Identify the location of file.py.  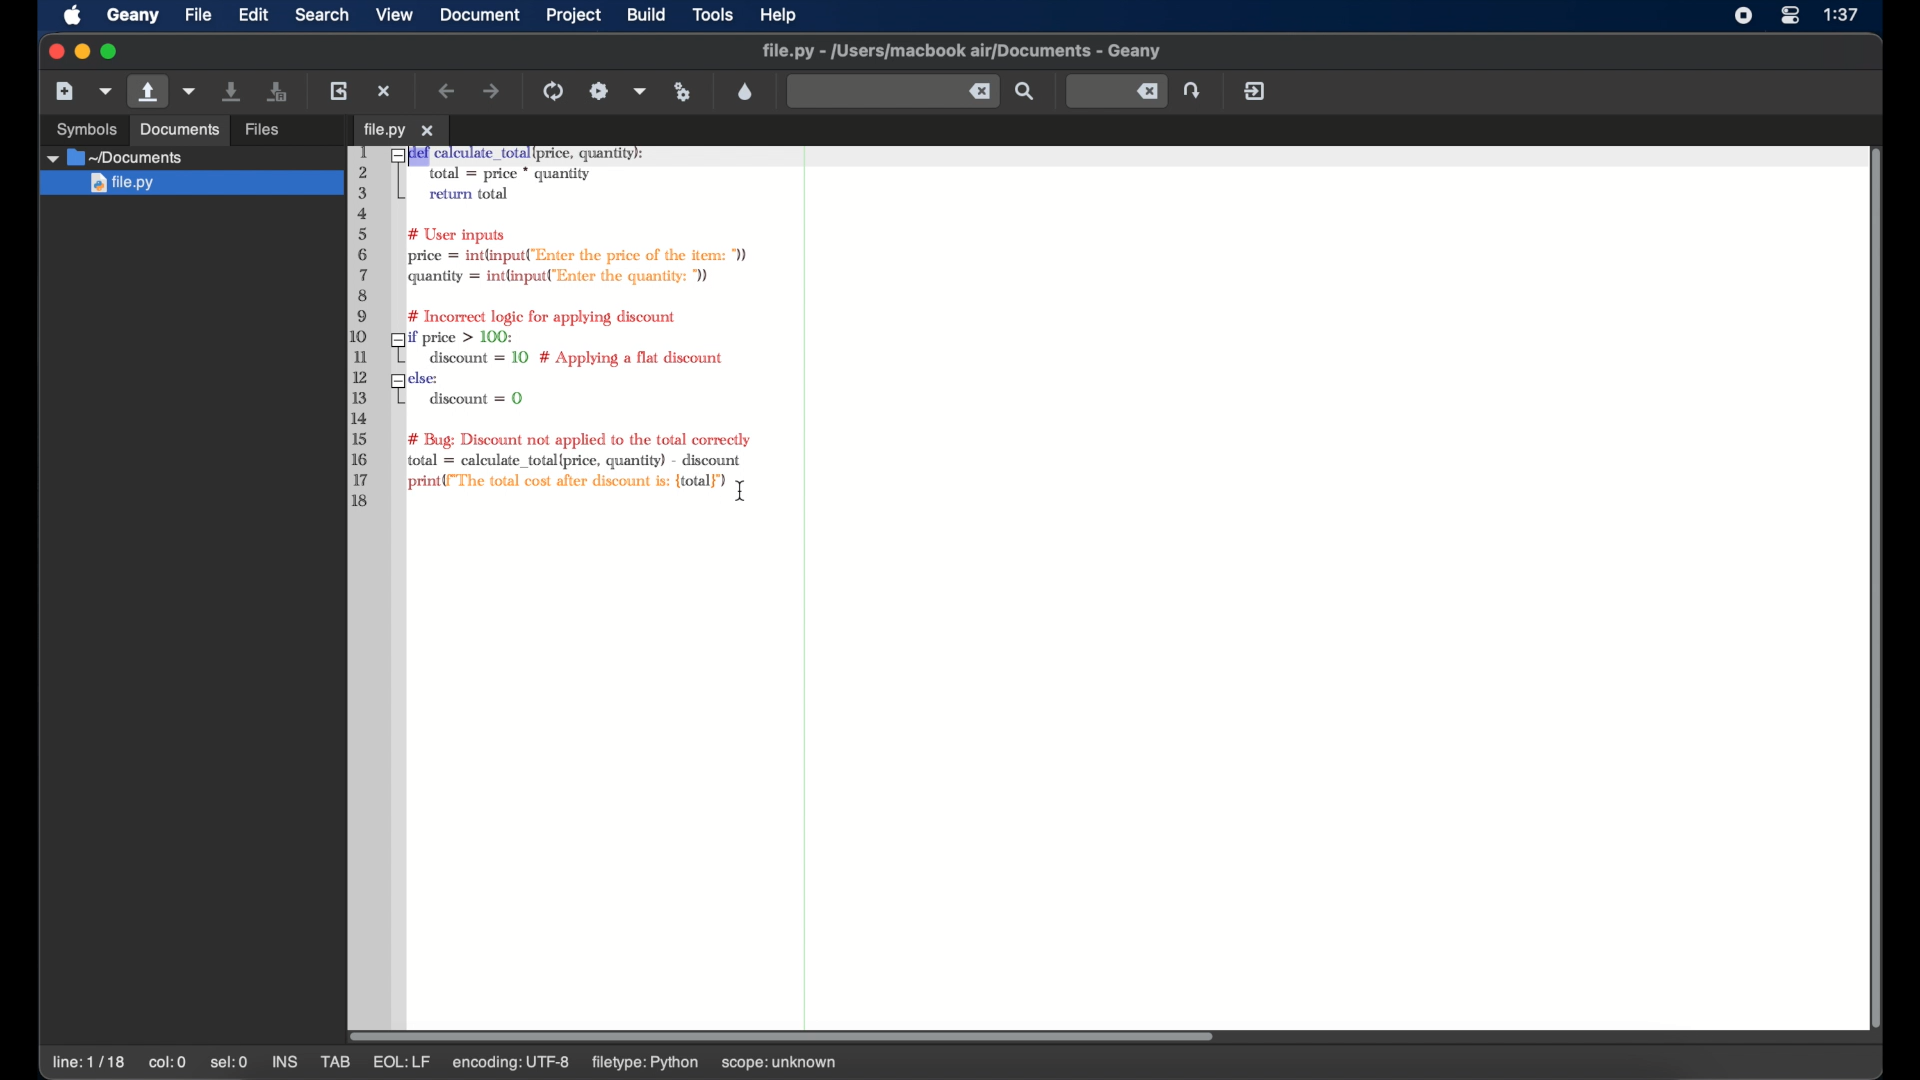
(192, 184).